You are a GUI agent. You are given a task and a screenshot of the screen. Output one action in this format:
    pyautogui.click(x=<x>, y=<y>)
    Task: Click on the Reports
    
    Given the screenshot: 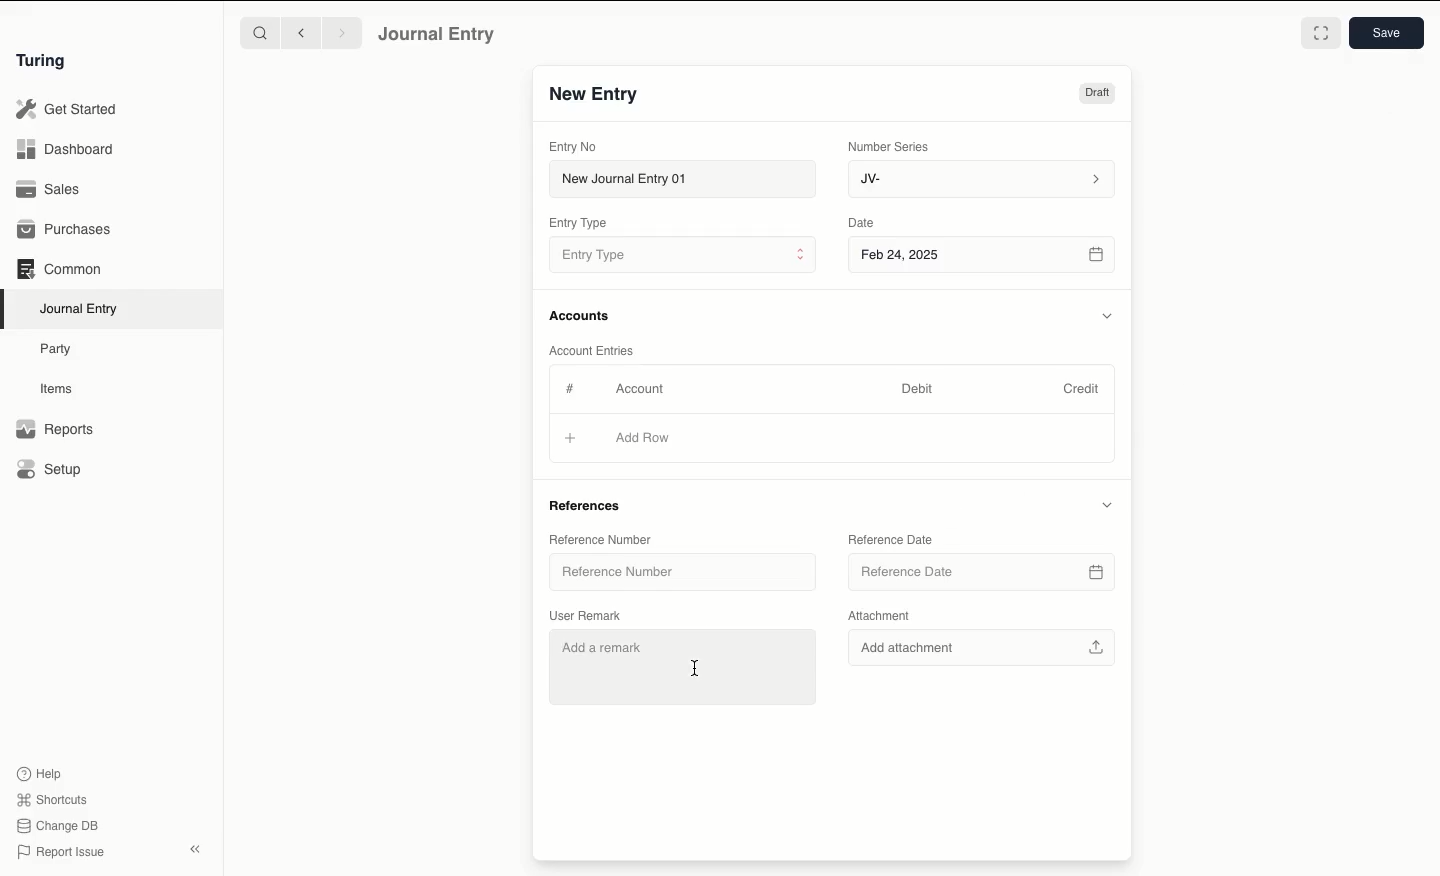 What is the action you would take?
    pyautogui.click(x=55, y=429)
    